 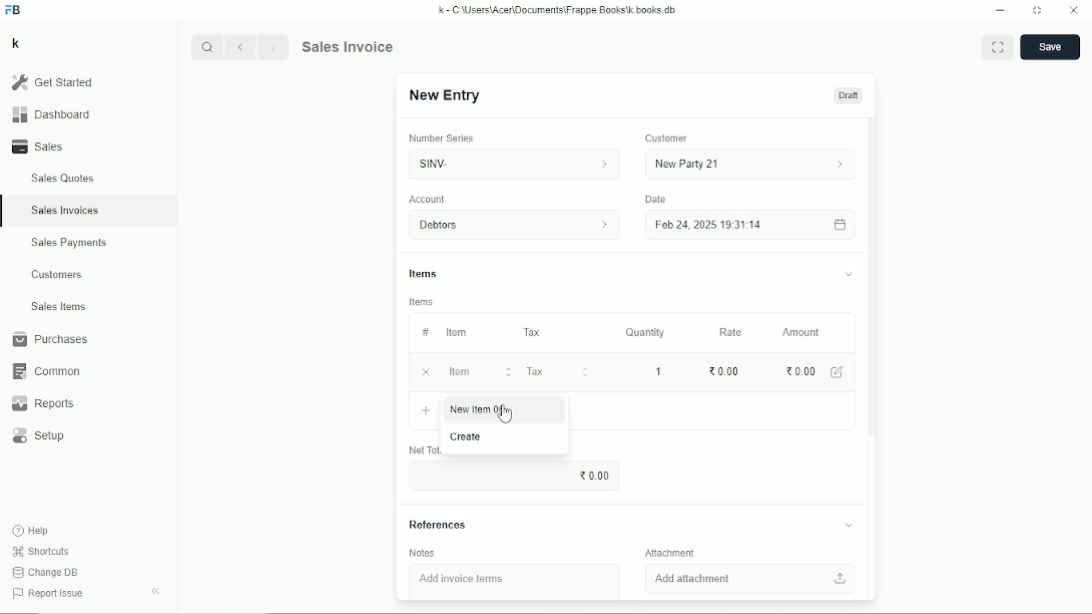 I want to click on Reports, so click(x=42, y=404).